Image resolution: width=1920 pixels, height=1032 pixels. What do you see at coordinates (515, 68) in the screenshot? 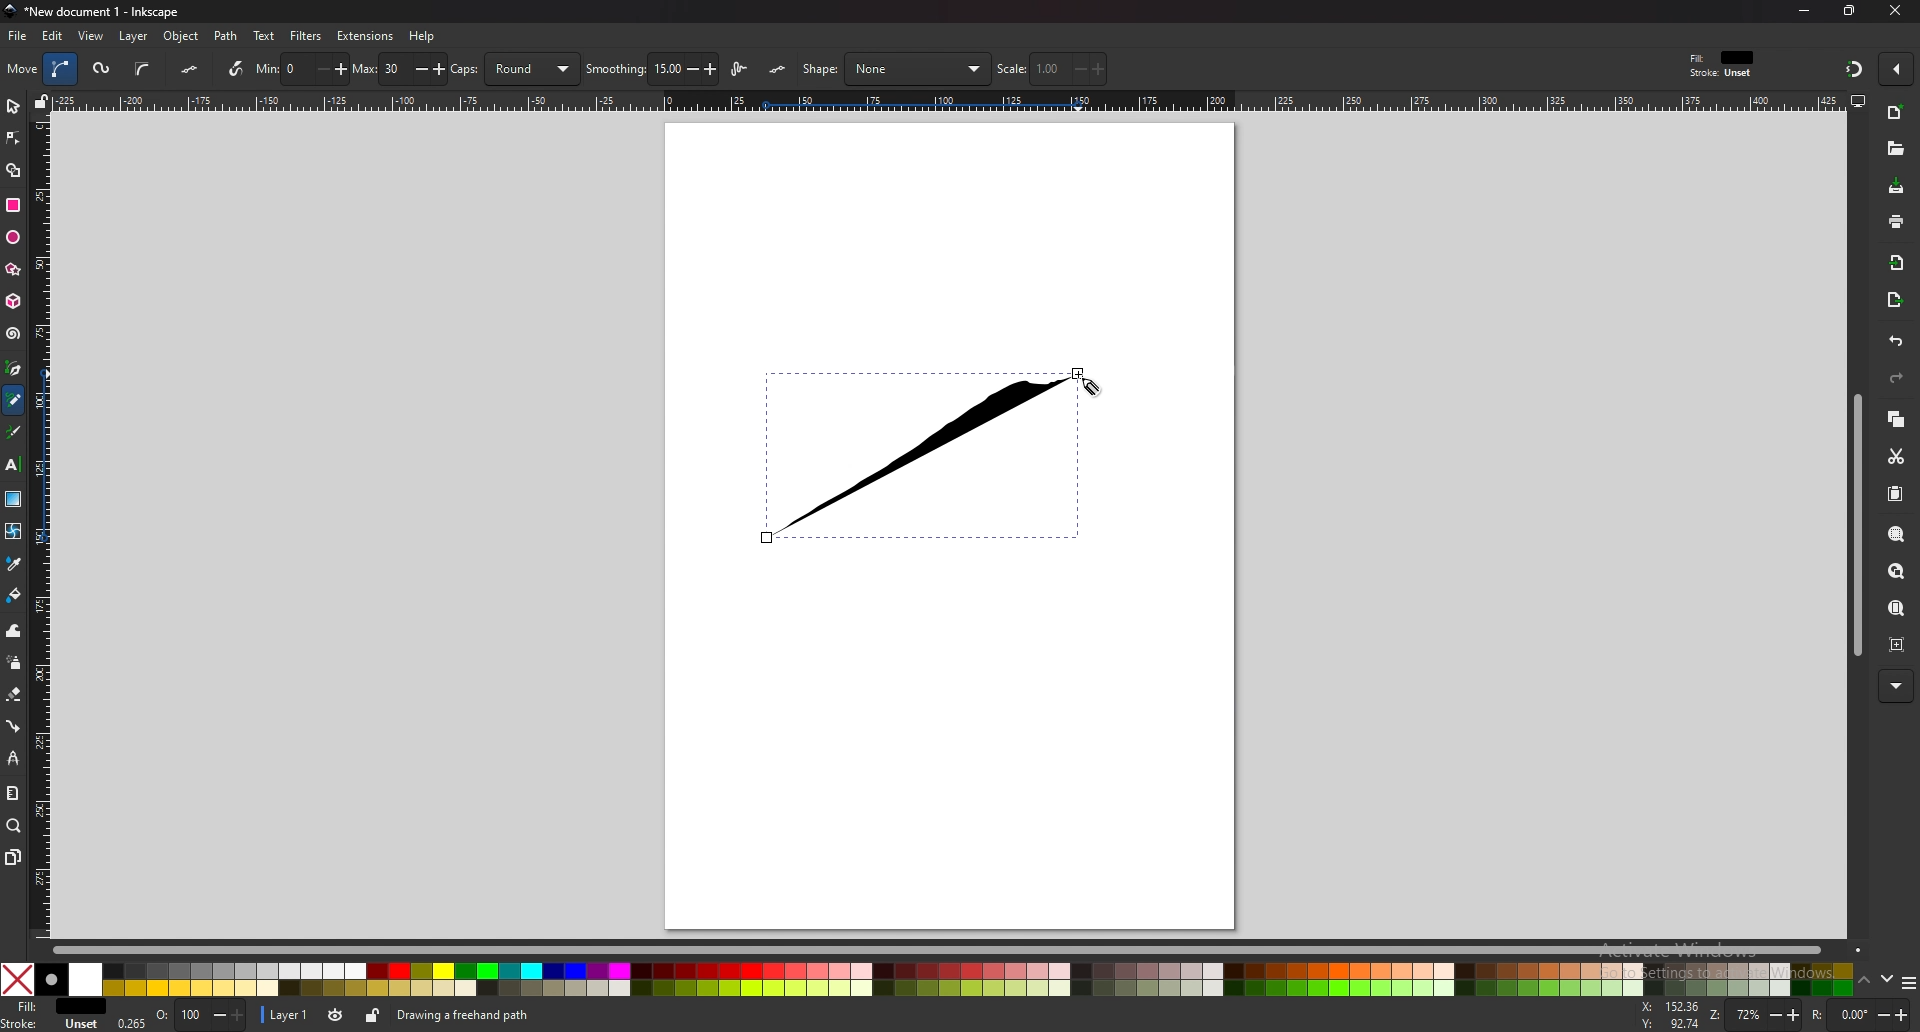
I see `caps` at bounding box center [515, 68].